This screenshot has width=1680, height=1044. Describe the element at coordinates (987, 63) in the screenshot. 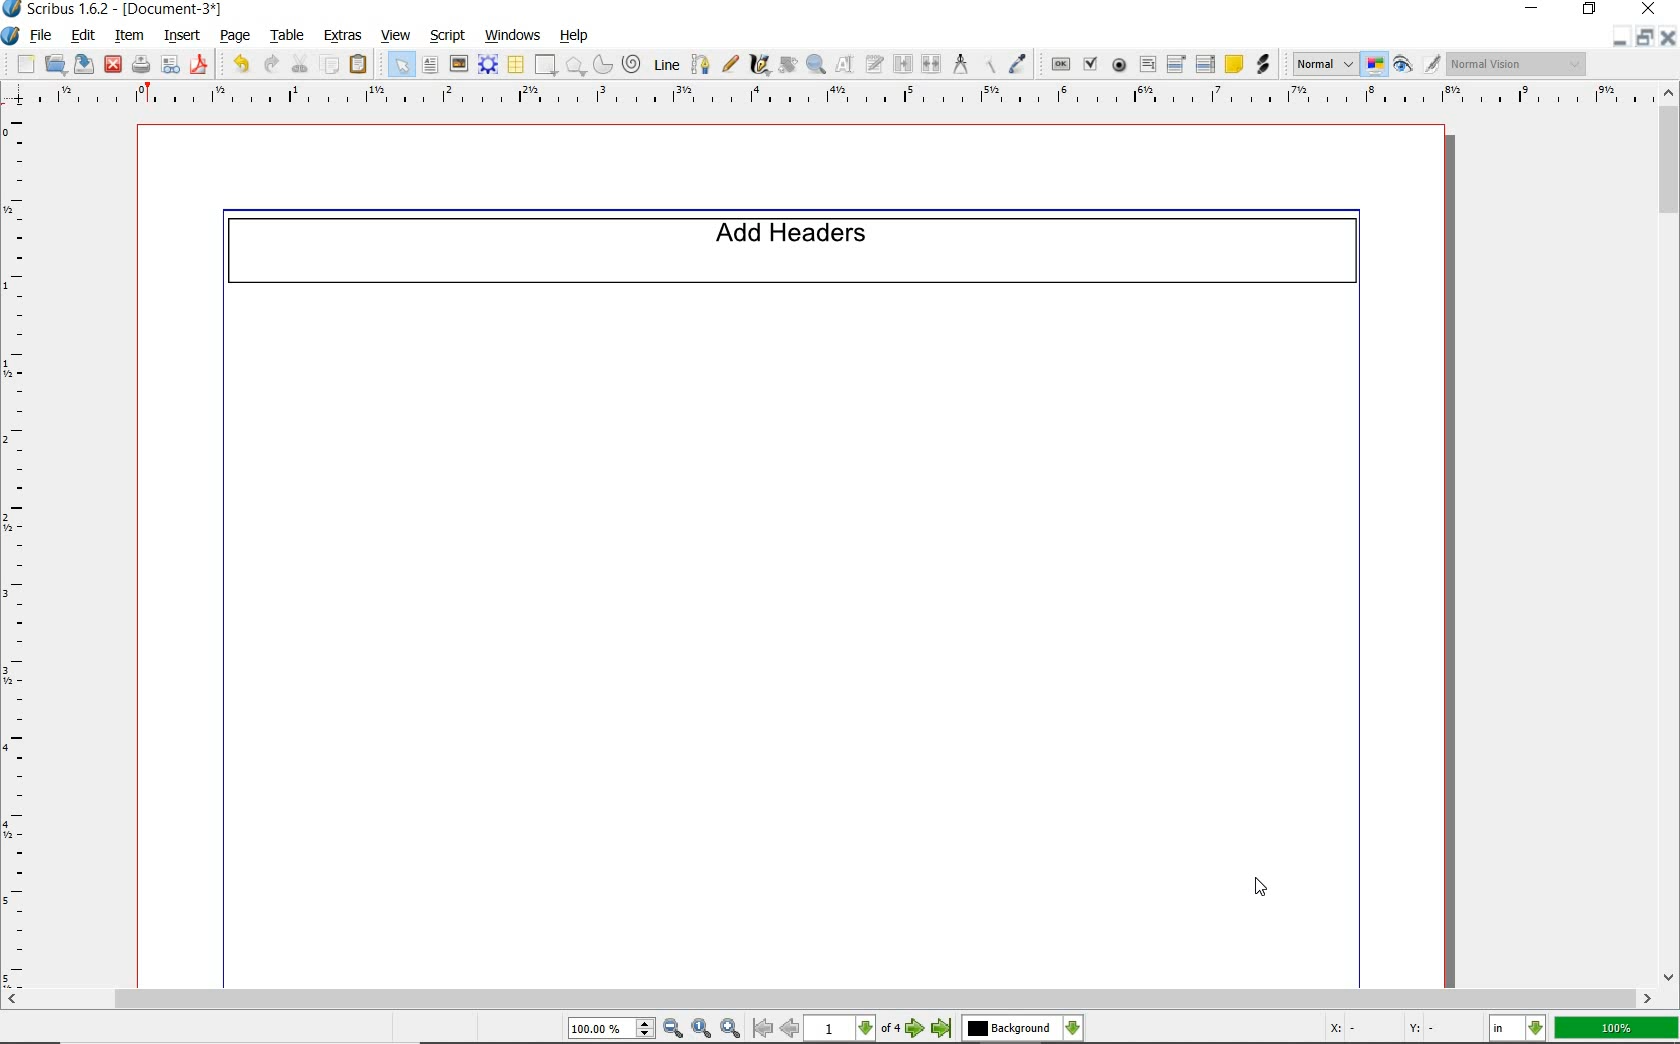

I see `copy item properties` at that location.